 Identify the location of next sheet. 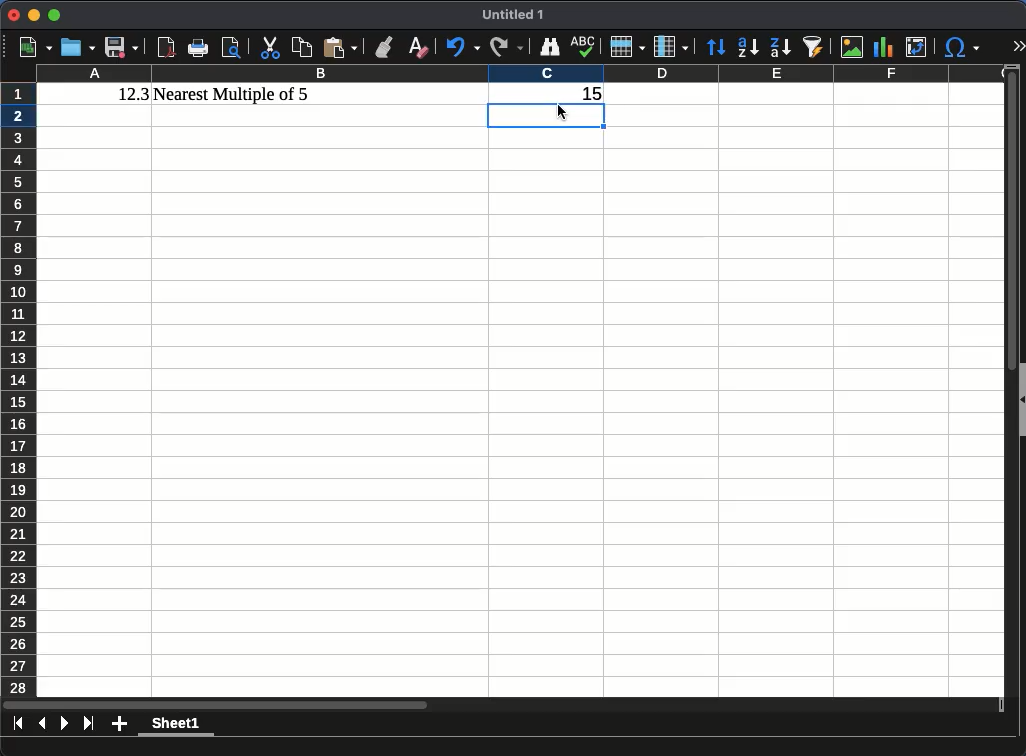
(65, 725).